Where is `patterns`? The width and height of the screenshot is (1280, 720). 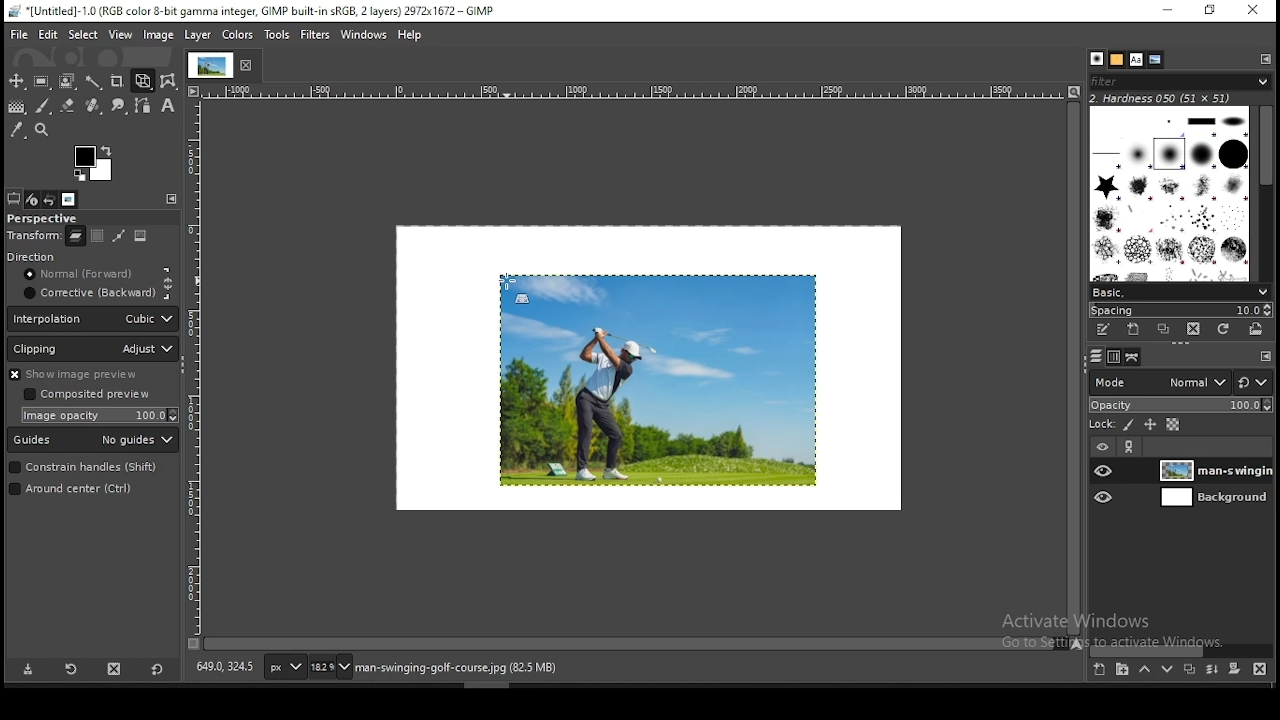
patterns is located at coordinates (1116, 59).